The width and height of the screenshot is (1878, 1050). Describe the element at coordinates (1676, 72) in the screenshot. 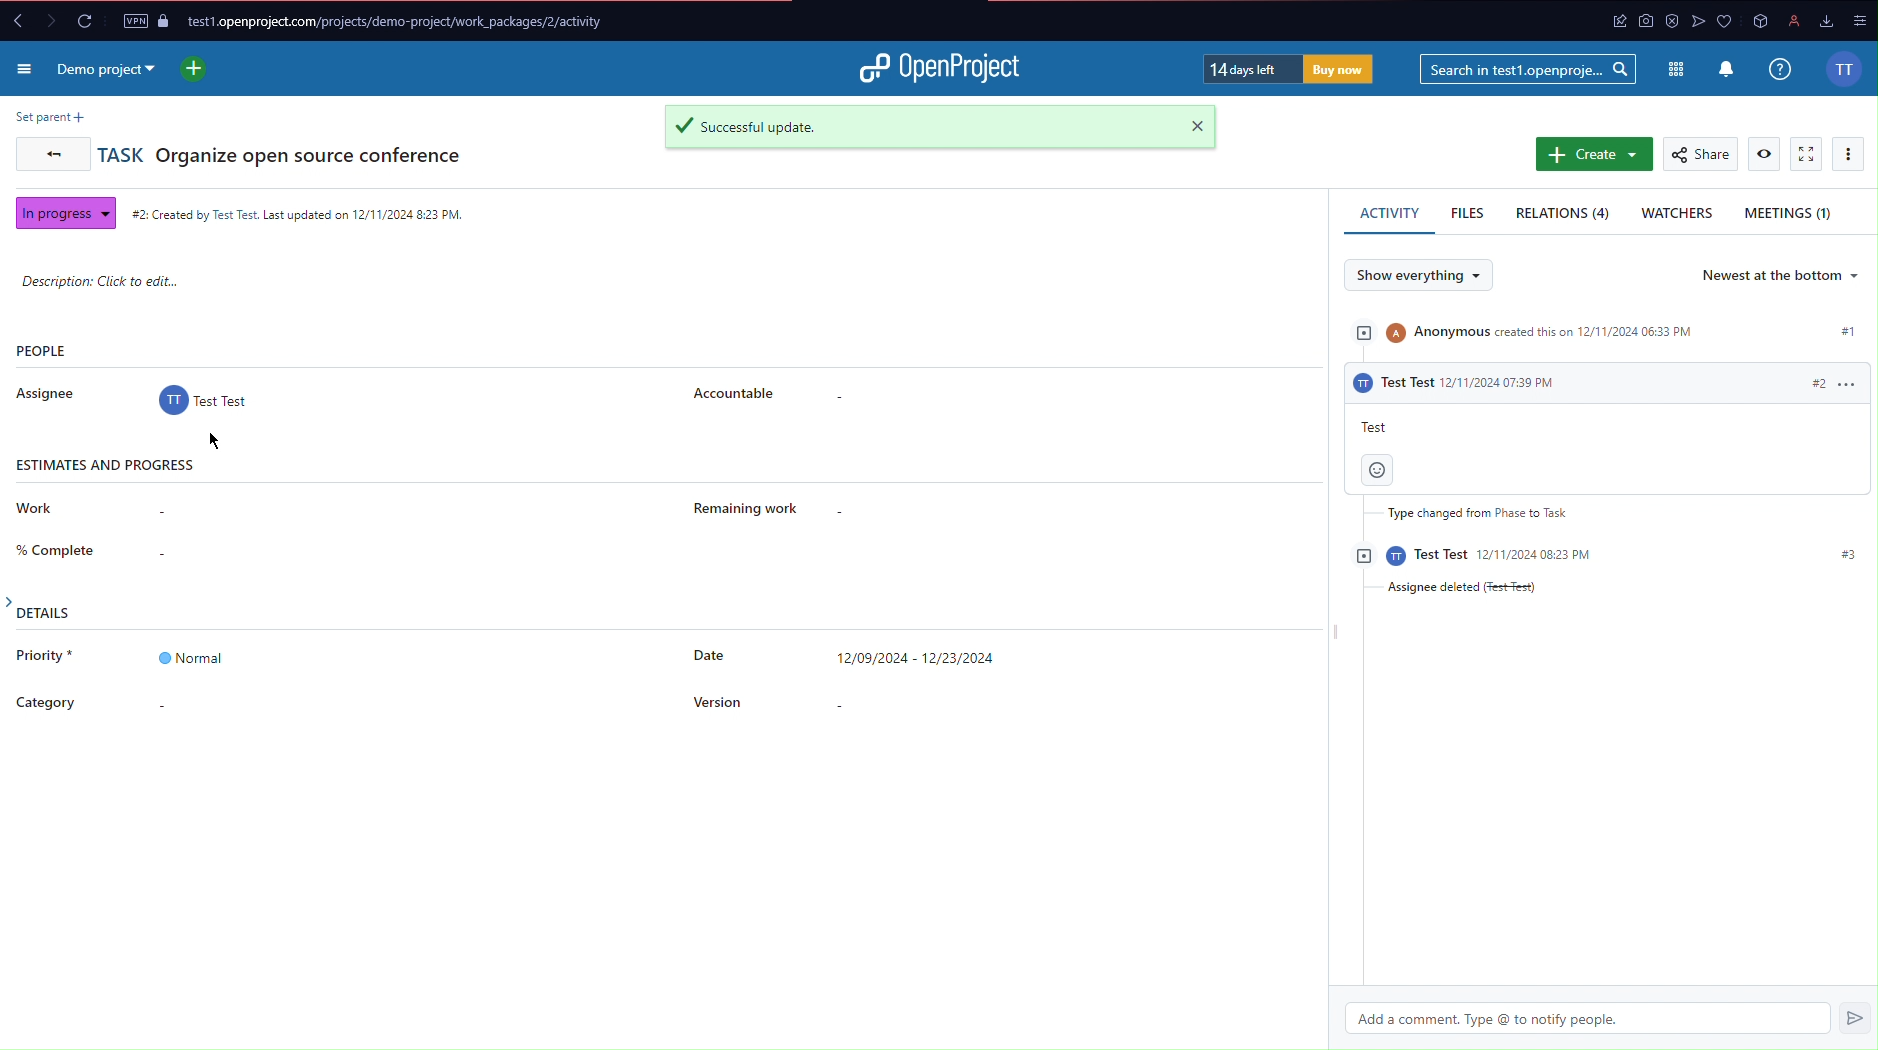

I see `Modules` at that location.